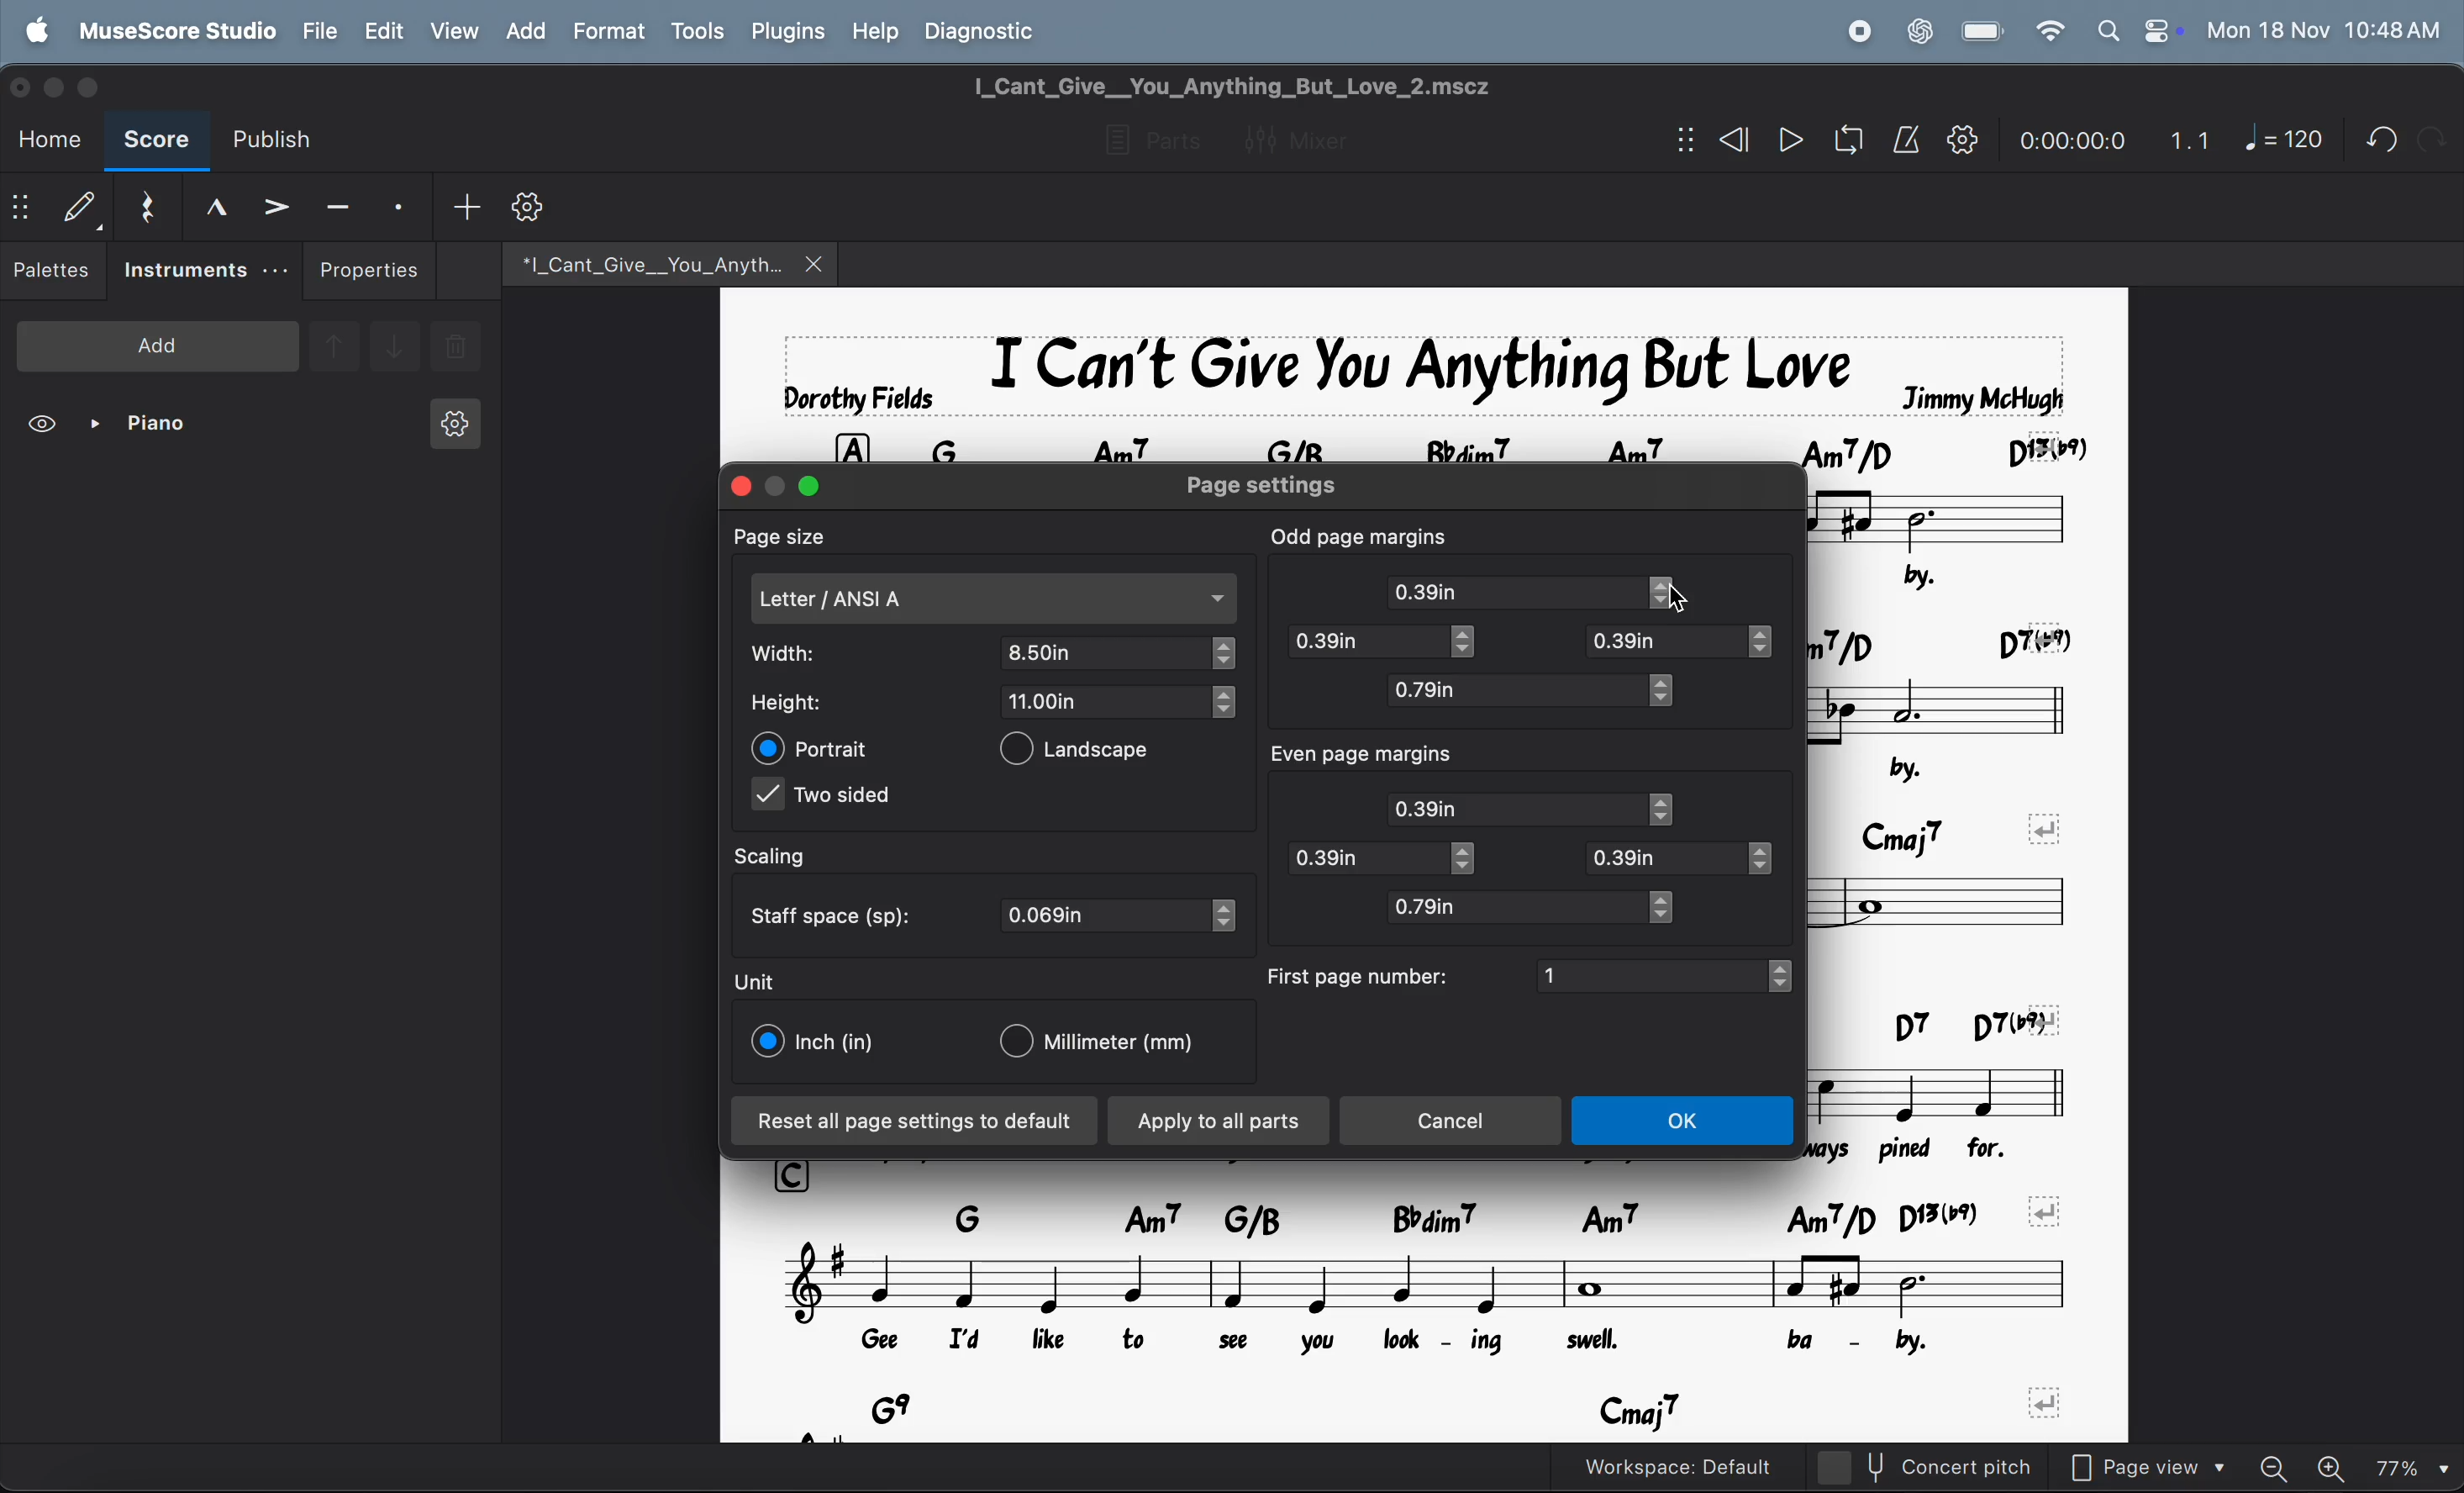 This screenshot has height=1493, width=2464. What do you see at coordinates (1268, 86) in the screenshot?
I see `song page title` at bounding box center [1268, 86].